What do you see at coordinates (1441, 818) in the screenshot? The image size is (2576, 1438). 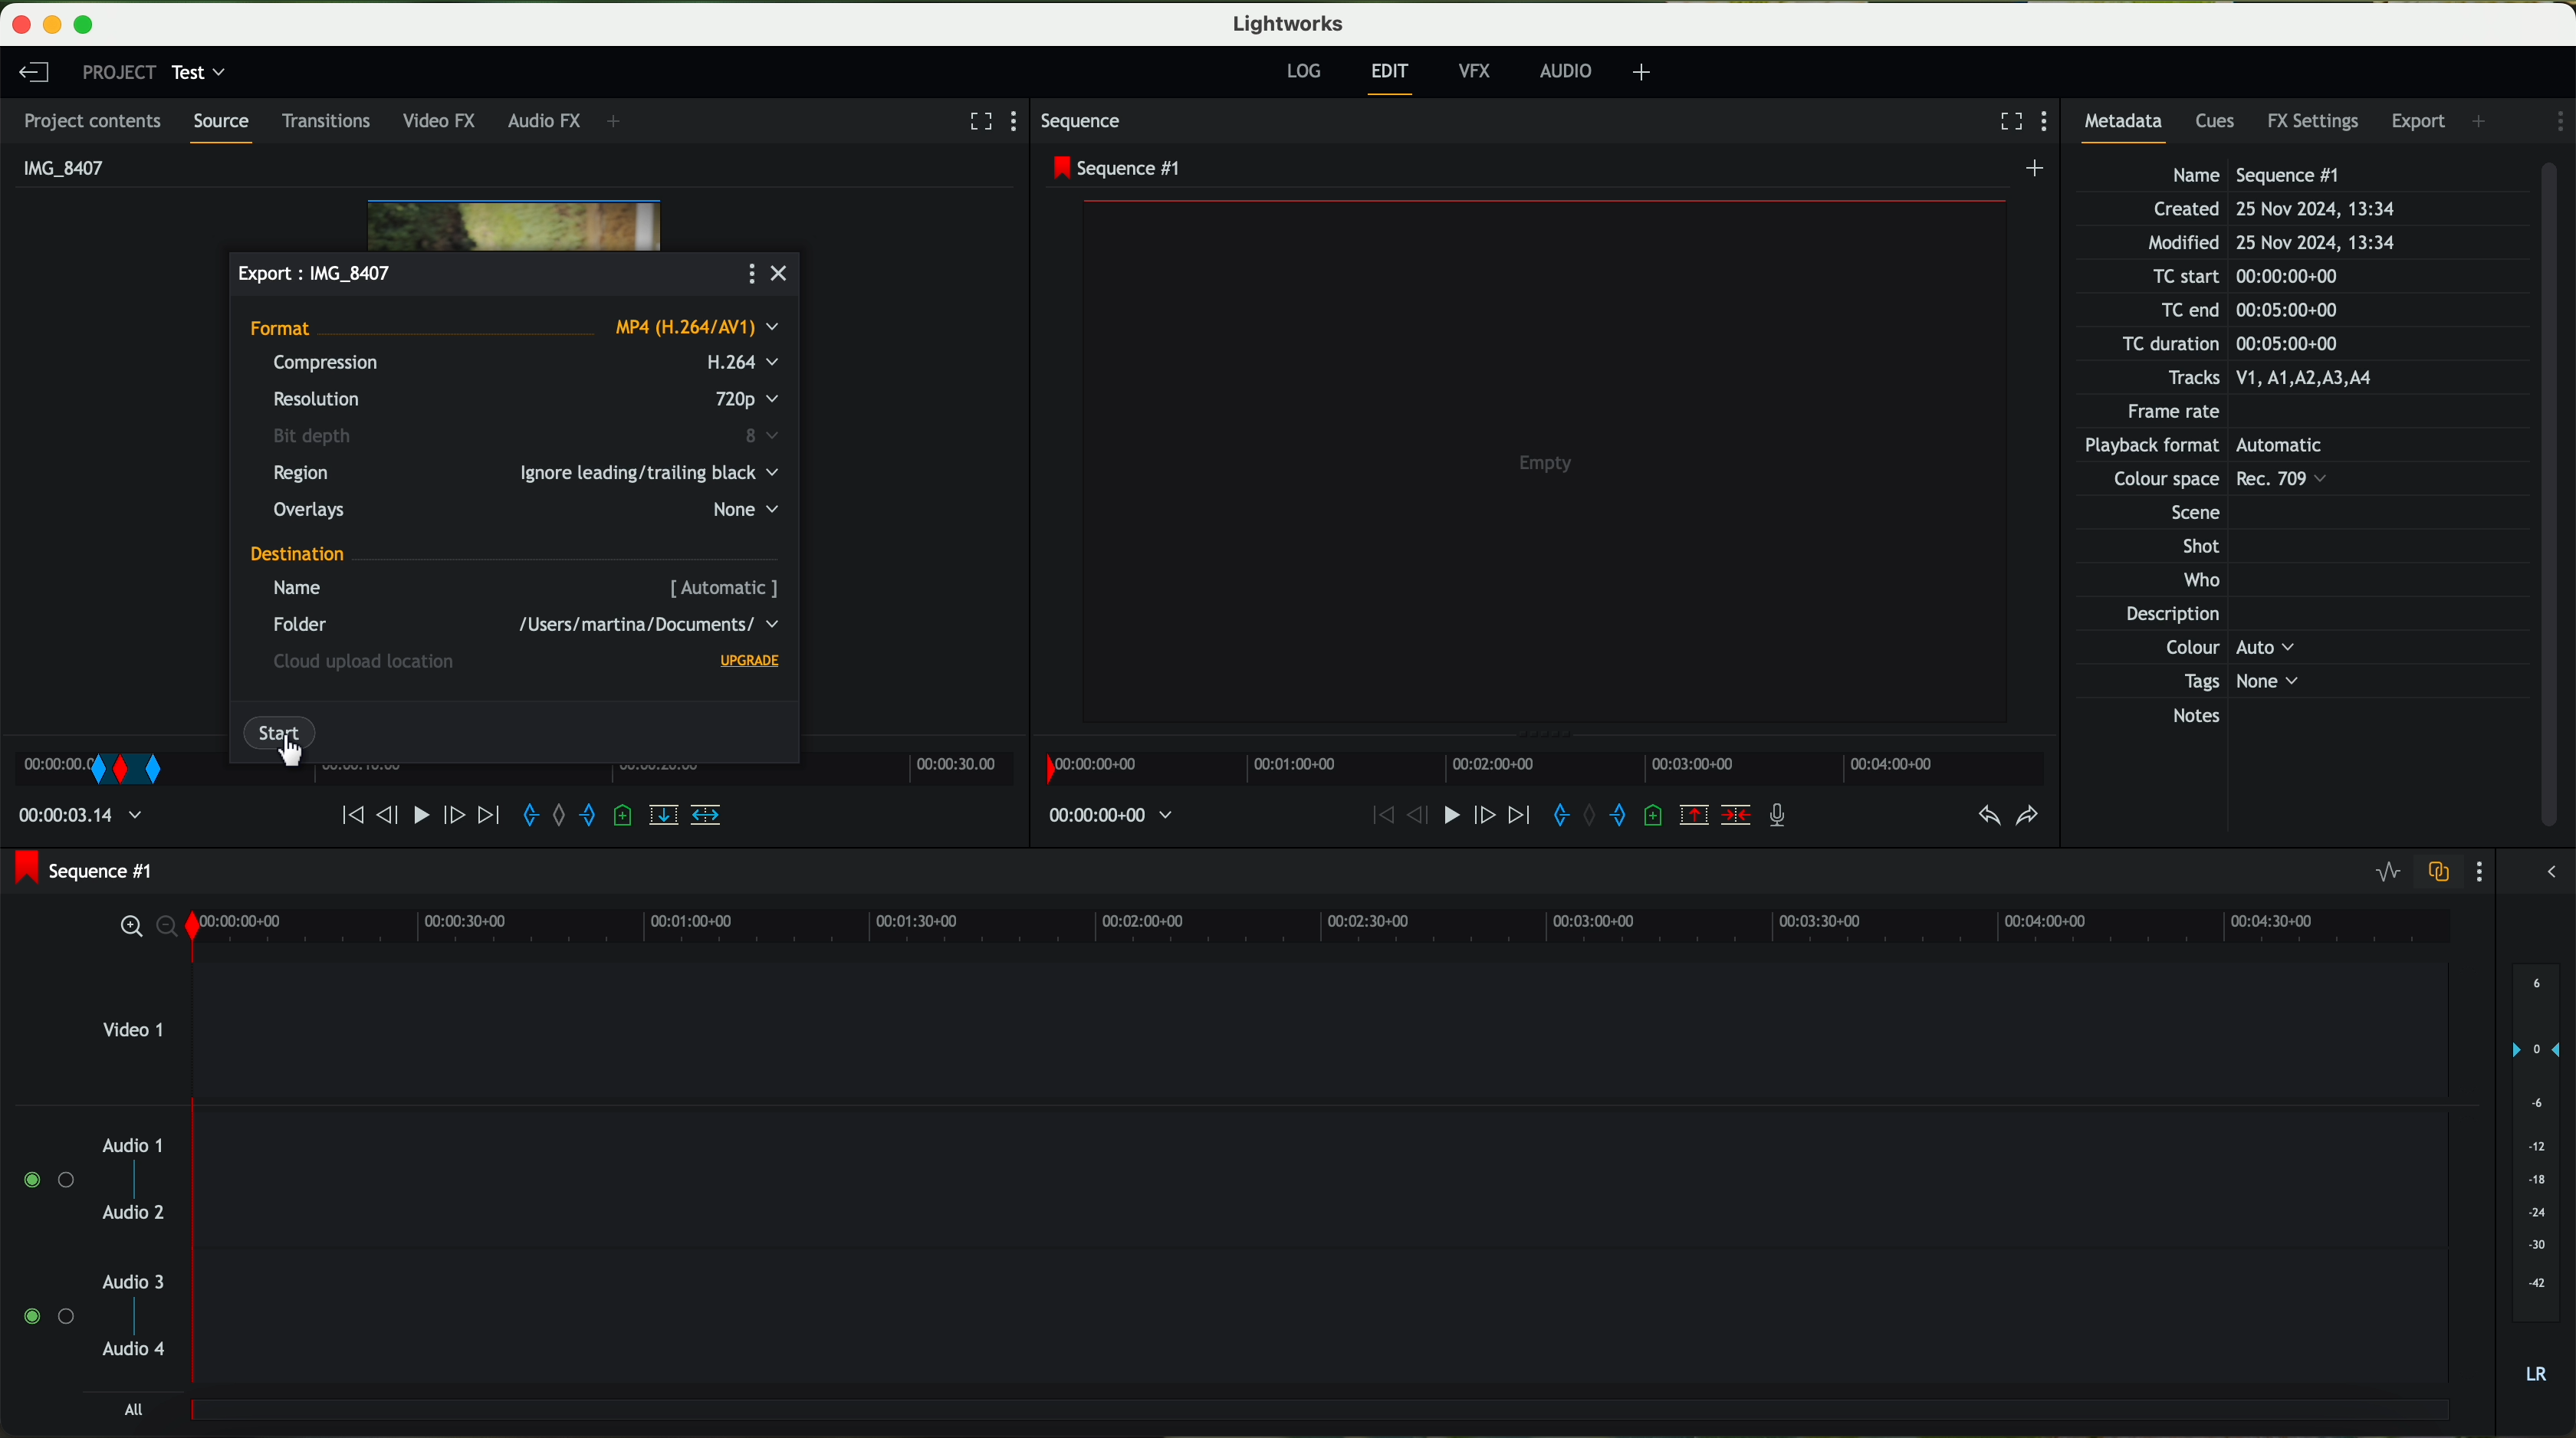 I see `play` at bounding box center [1441, 818].